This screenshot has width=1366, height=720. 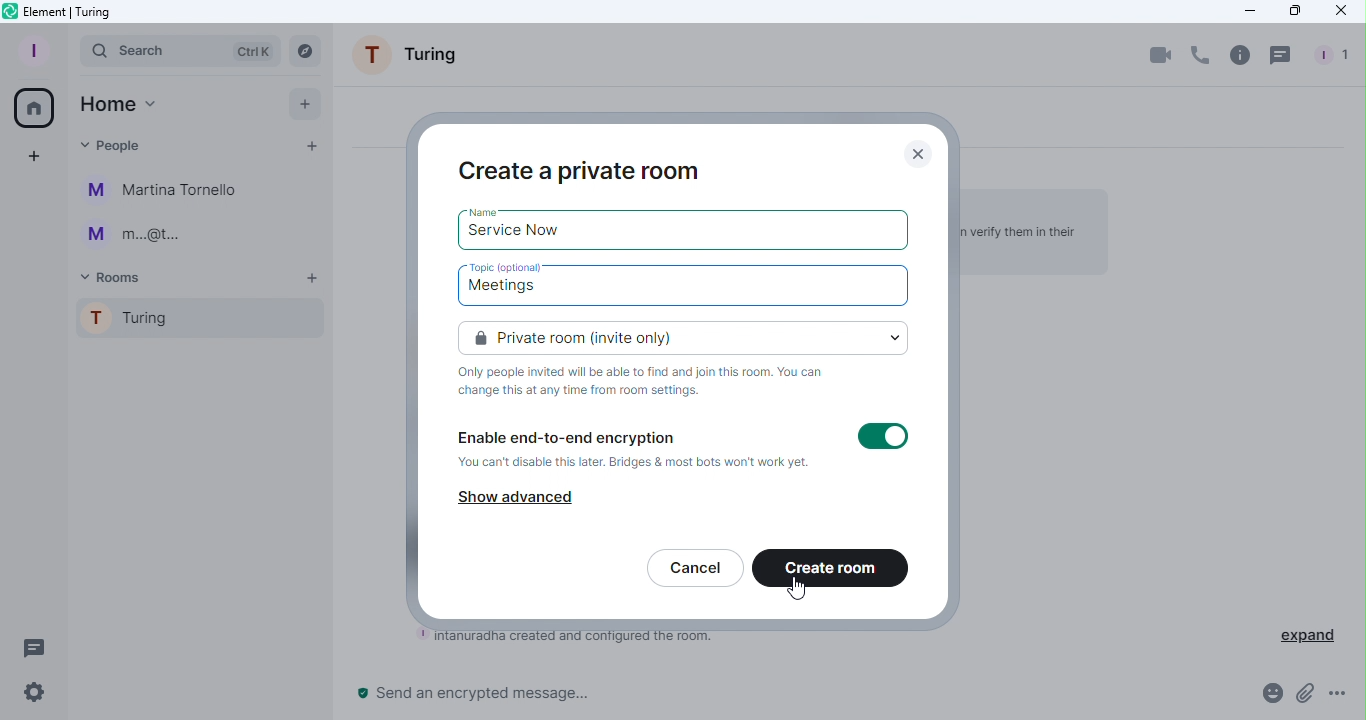 What do you see at coordinates (1245, 11) in the screenshot?
I see `Minimize` at bounding box center [1245, 11].